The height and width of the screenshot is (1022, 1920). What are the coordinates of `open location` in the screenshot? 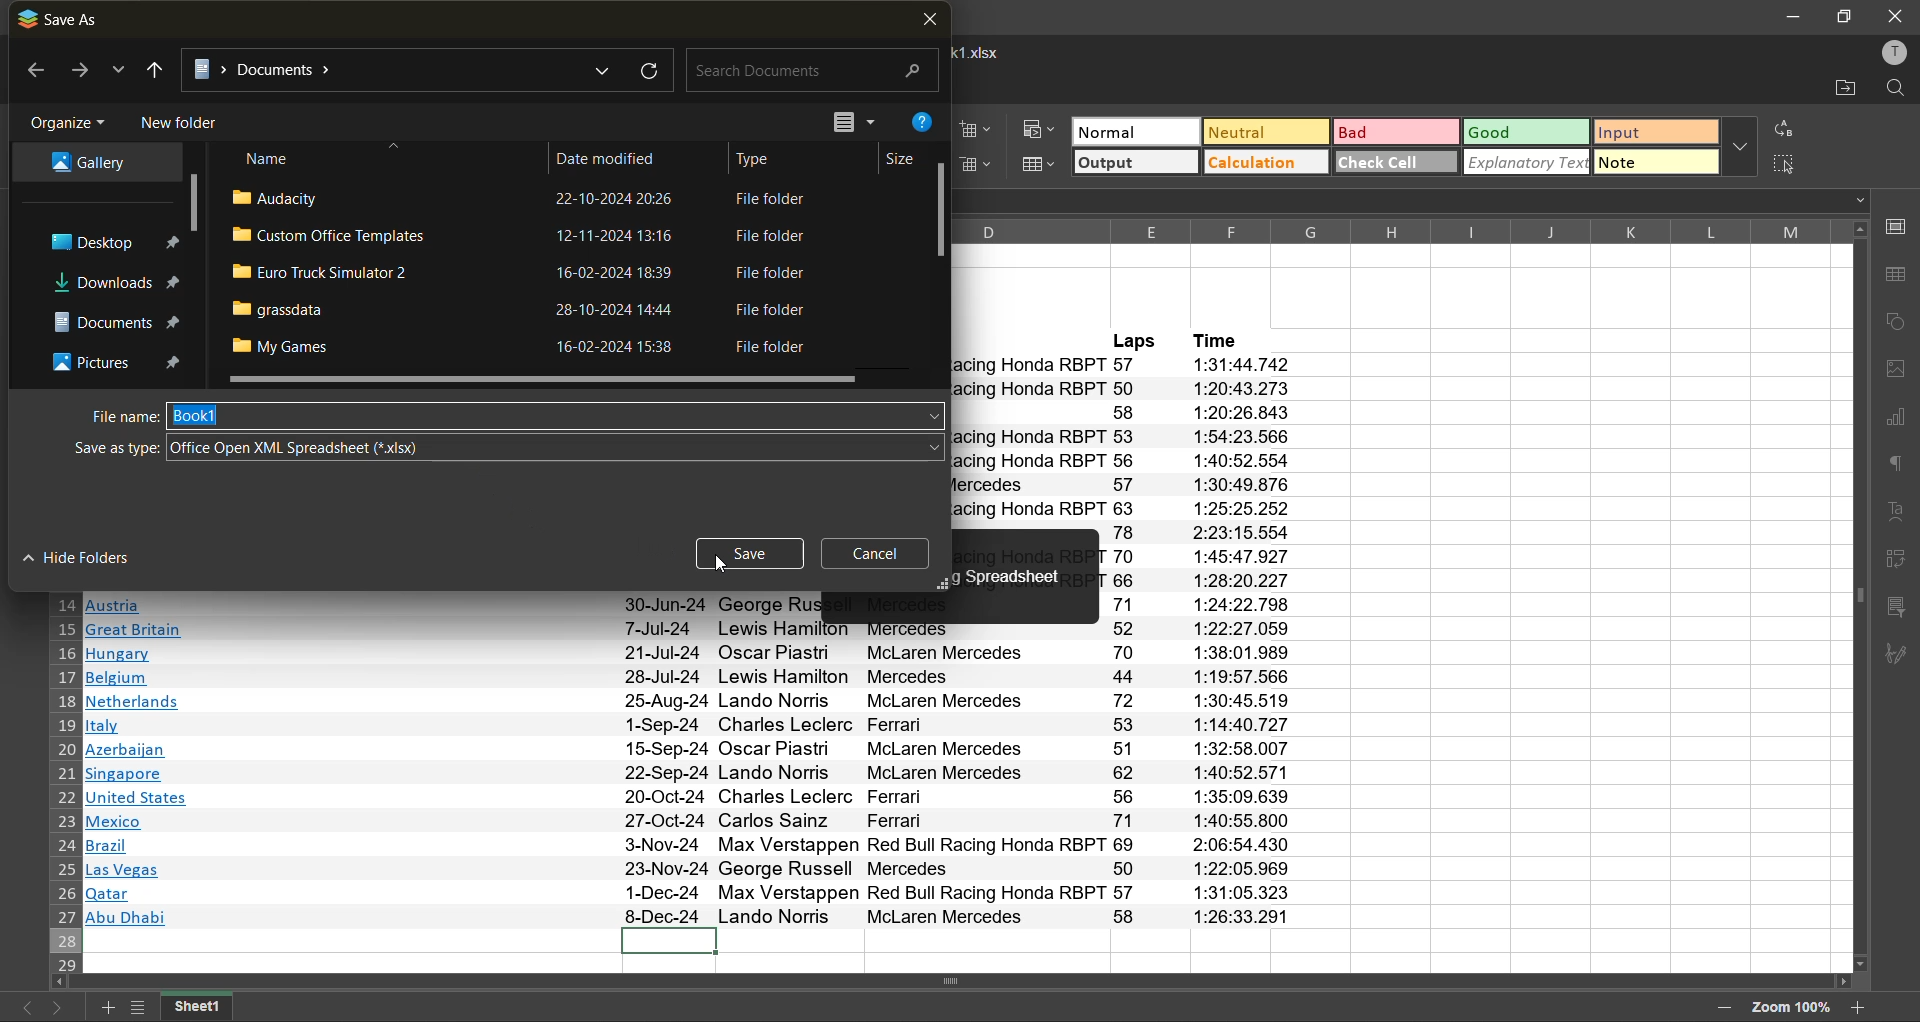 It's located at (1842, 90).